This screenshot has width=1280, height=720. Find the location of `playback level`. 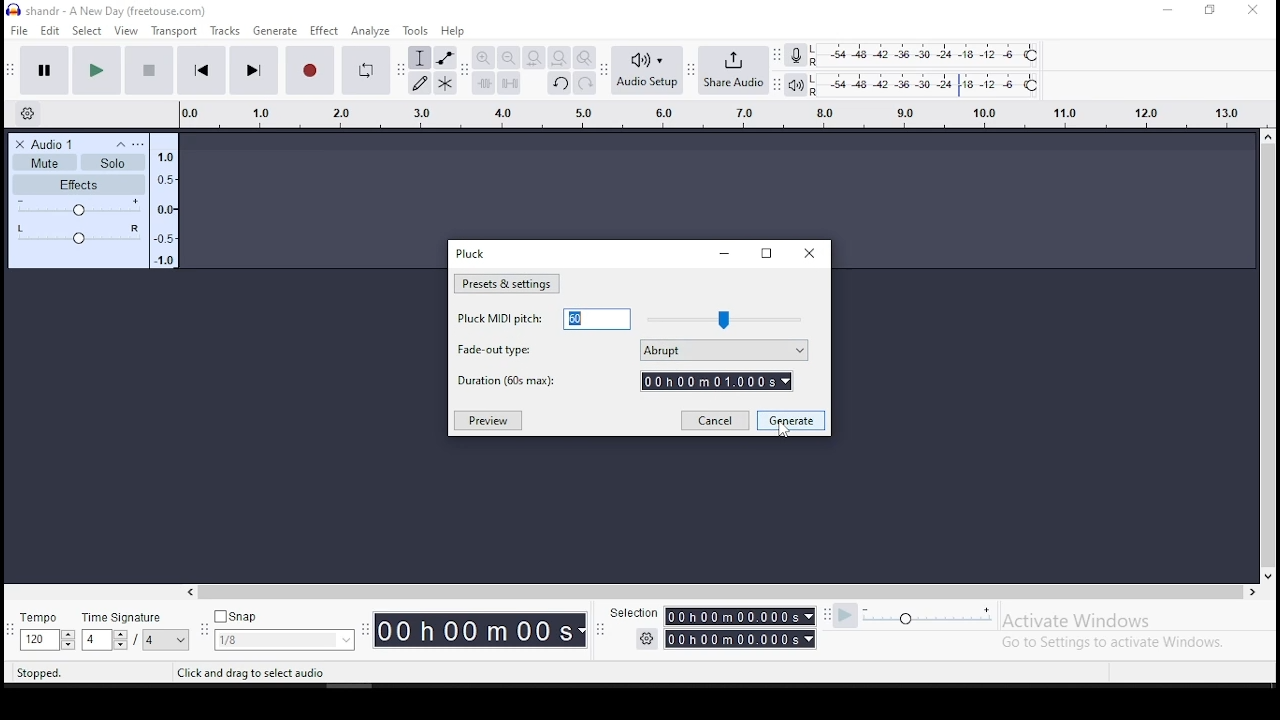

playback level is located at coordinates (928, 83).